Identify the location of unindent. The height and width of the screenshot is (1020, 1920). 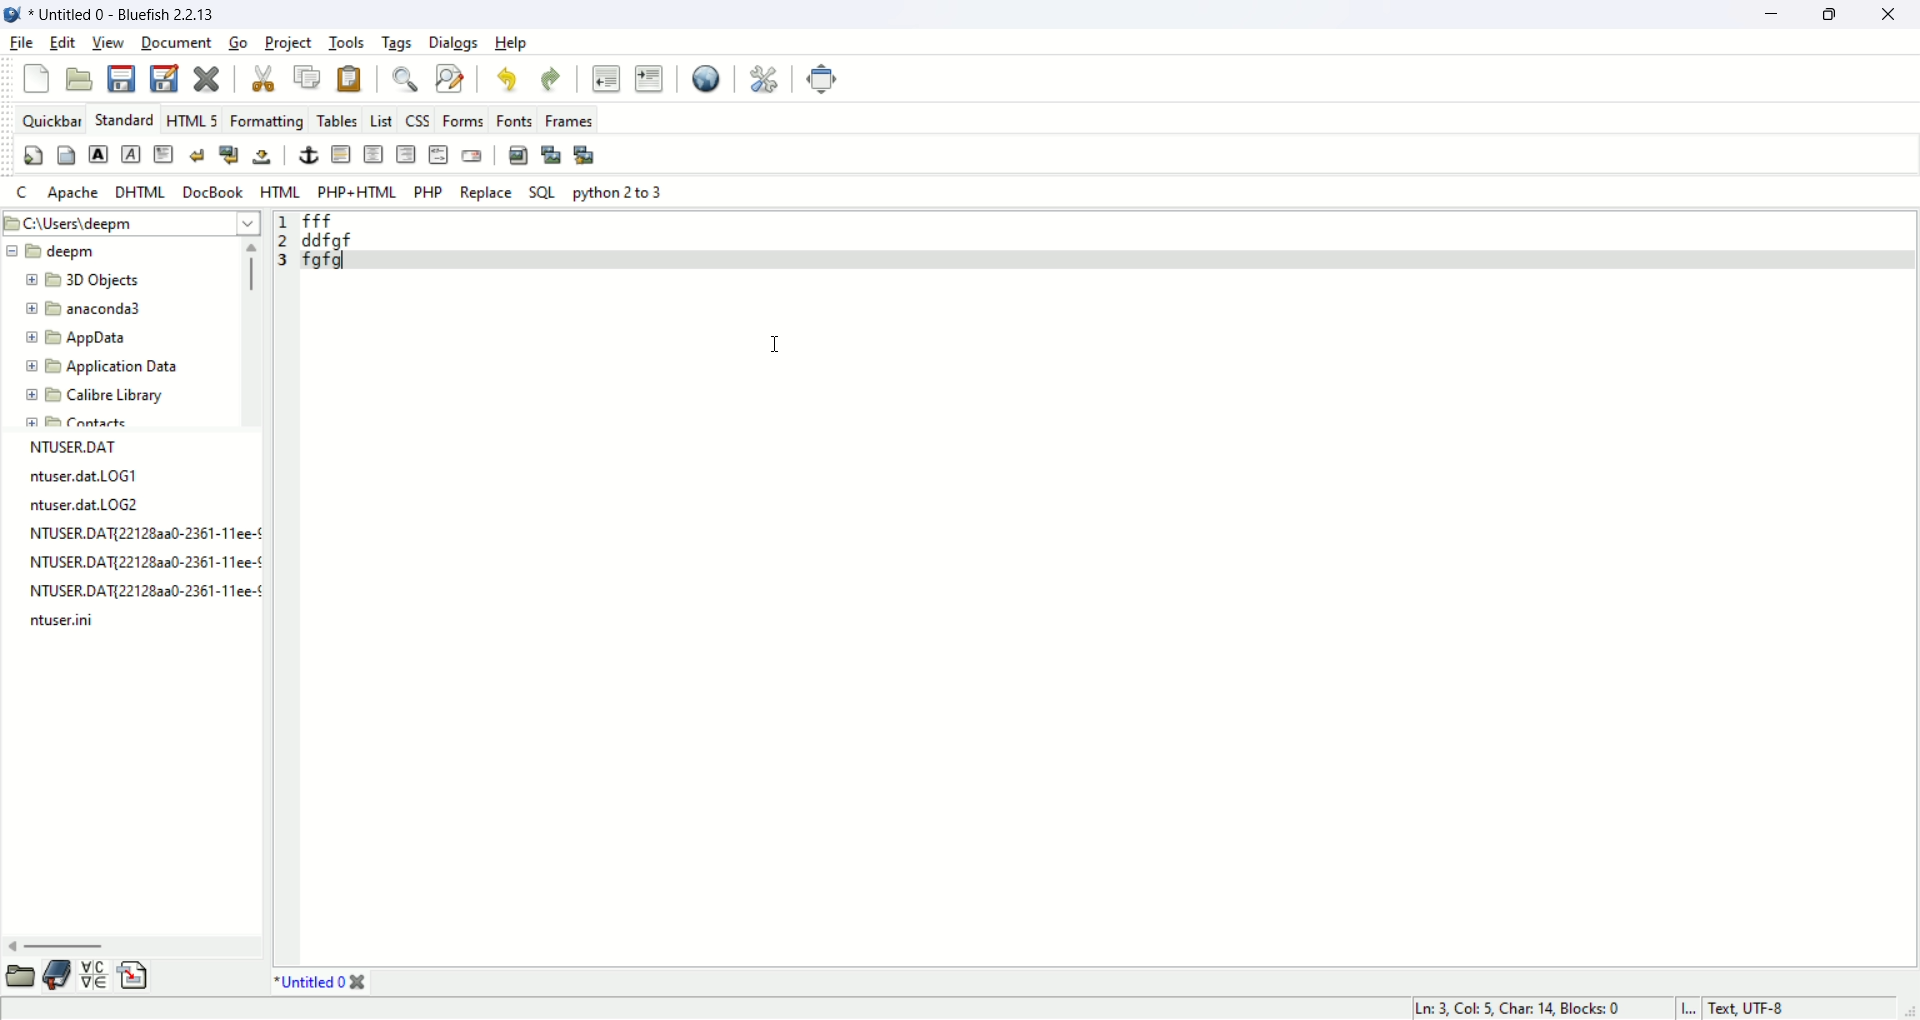
(604, 77).